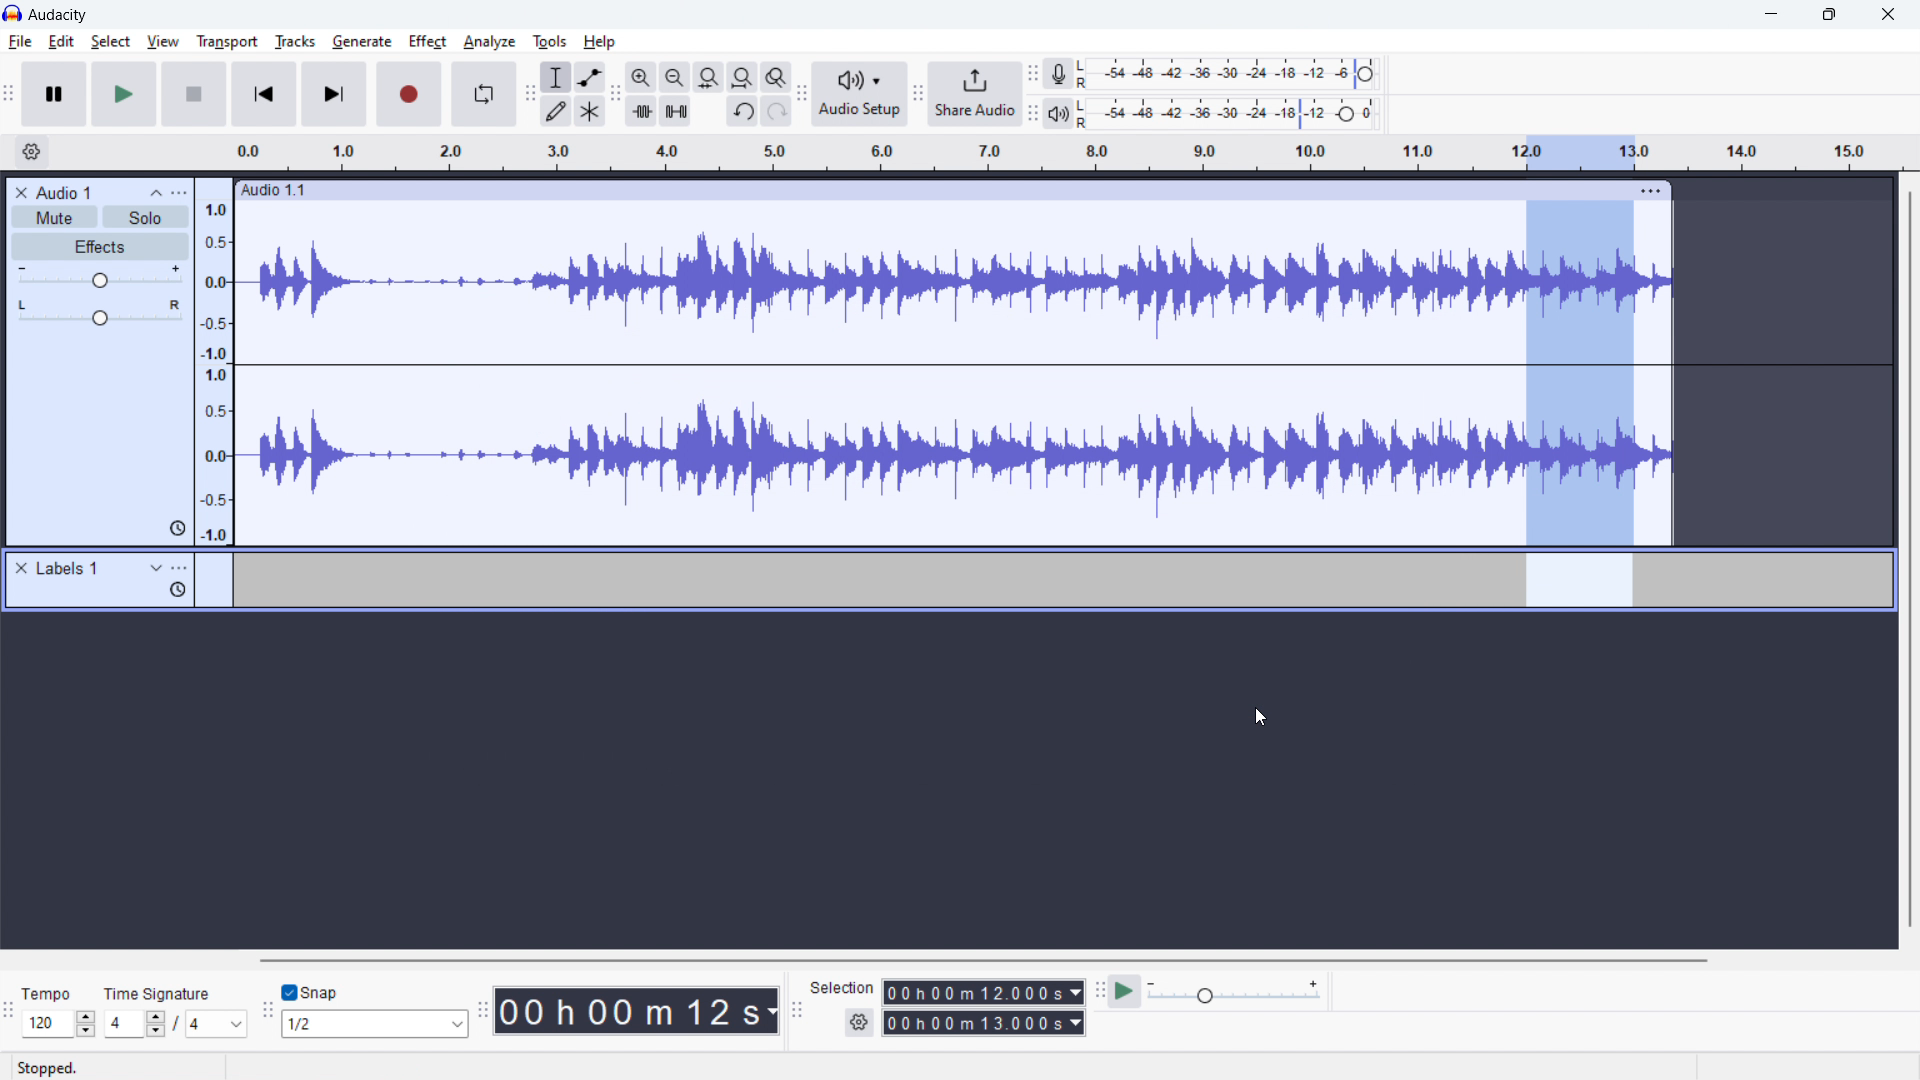 The height and width of the screenshot is (1080, 1920). Describe the element at coordinates (1066, 153) in the screenshot. I see `timeline` at that location.